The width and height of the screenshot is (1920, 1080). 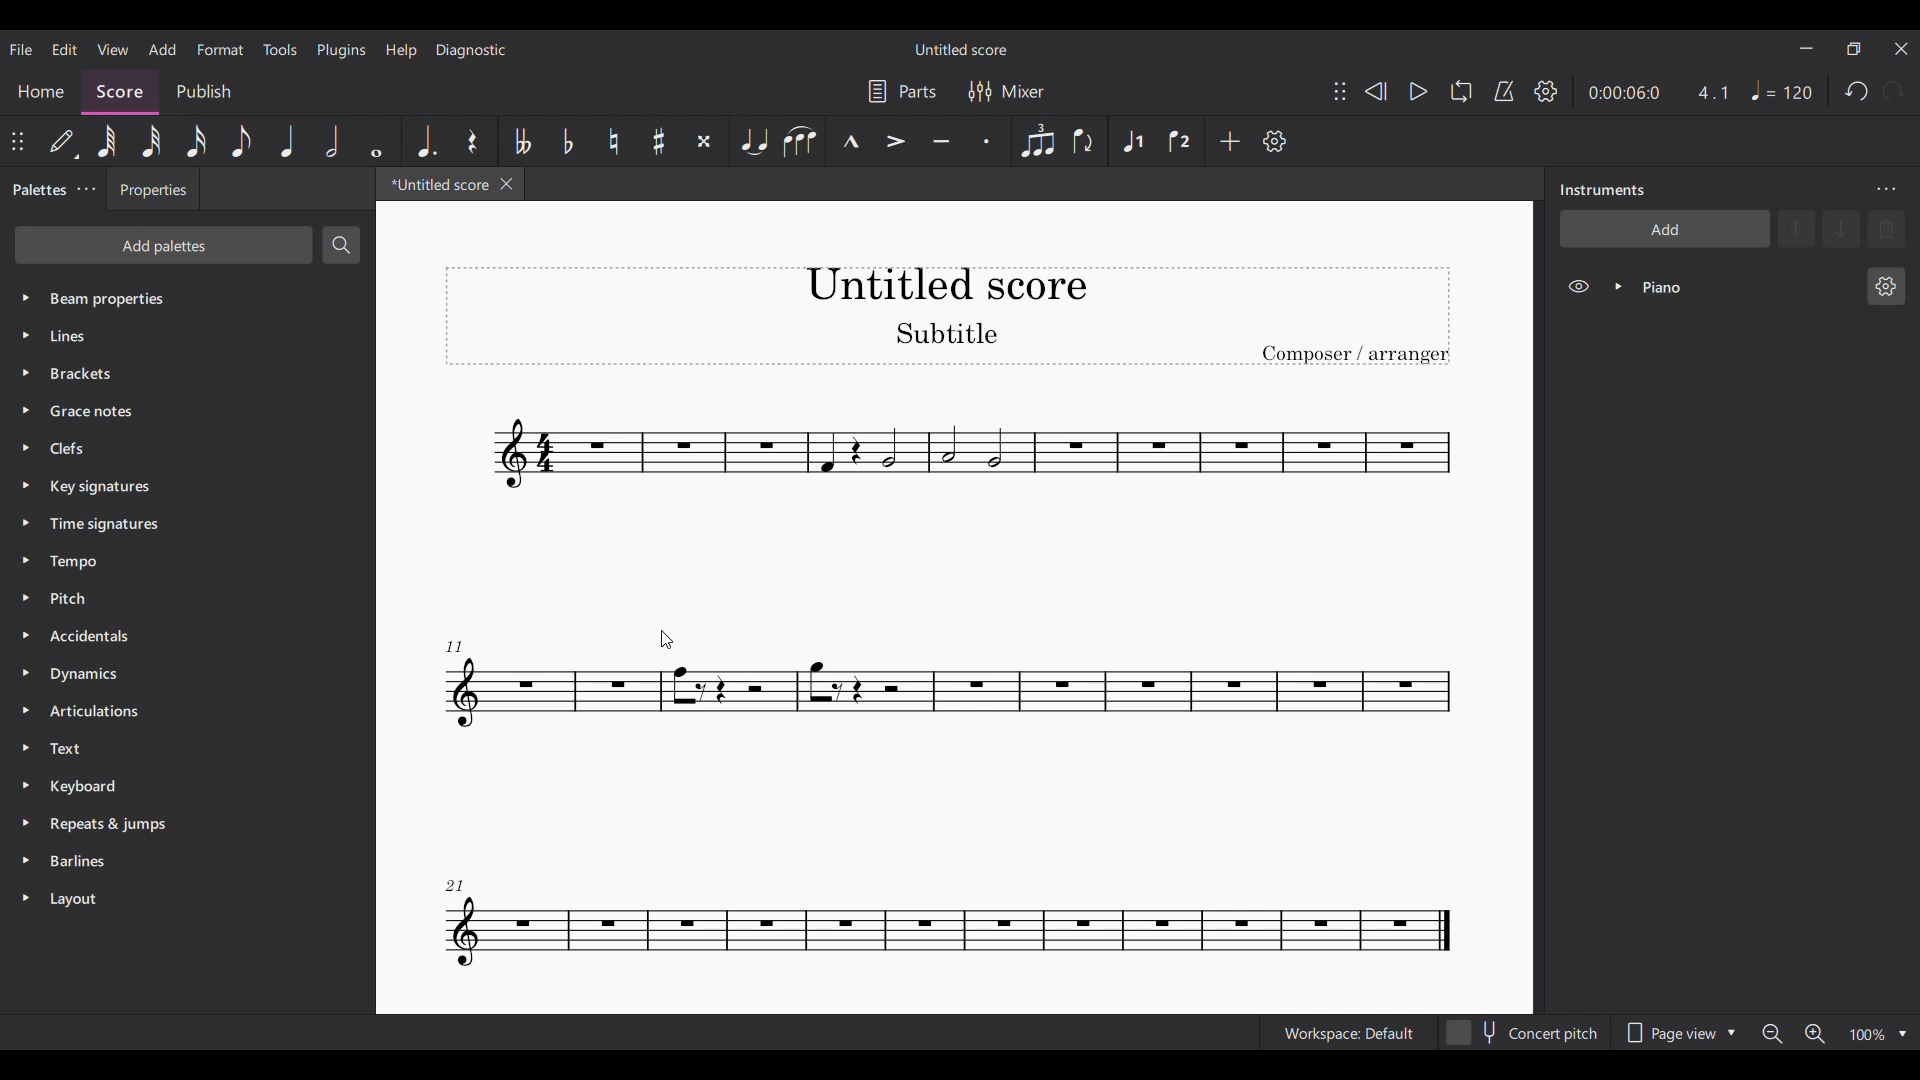 I want to click on Articulations, so click(x=167, y=711).